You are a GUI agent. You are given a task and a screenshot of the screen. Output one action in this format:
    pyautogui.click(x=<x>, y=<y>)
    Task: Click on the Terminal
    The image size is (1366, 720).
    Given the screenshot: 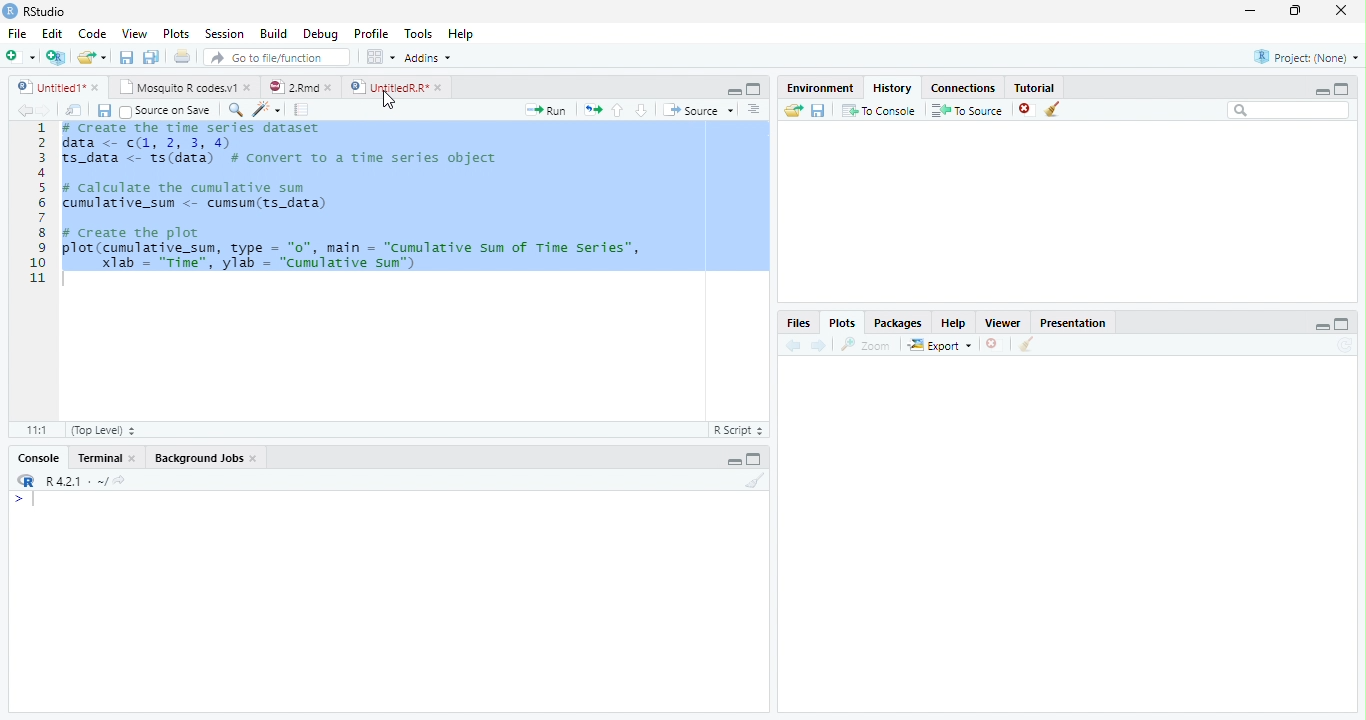 What is the action you would take?
    pyautogui.click(x=106, y=458)
    